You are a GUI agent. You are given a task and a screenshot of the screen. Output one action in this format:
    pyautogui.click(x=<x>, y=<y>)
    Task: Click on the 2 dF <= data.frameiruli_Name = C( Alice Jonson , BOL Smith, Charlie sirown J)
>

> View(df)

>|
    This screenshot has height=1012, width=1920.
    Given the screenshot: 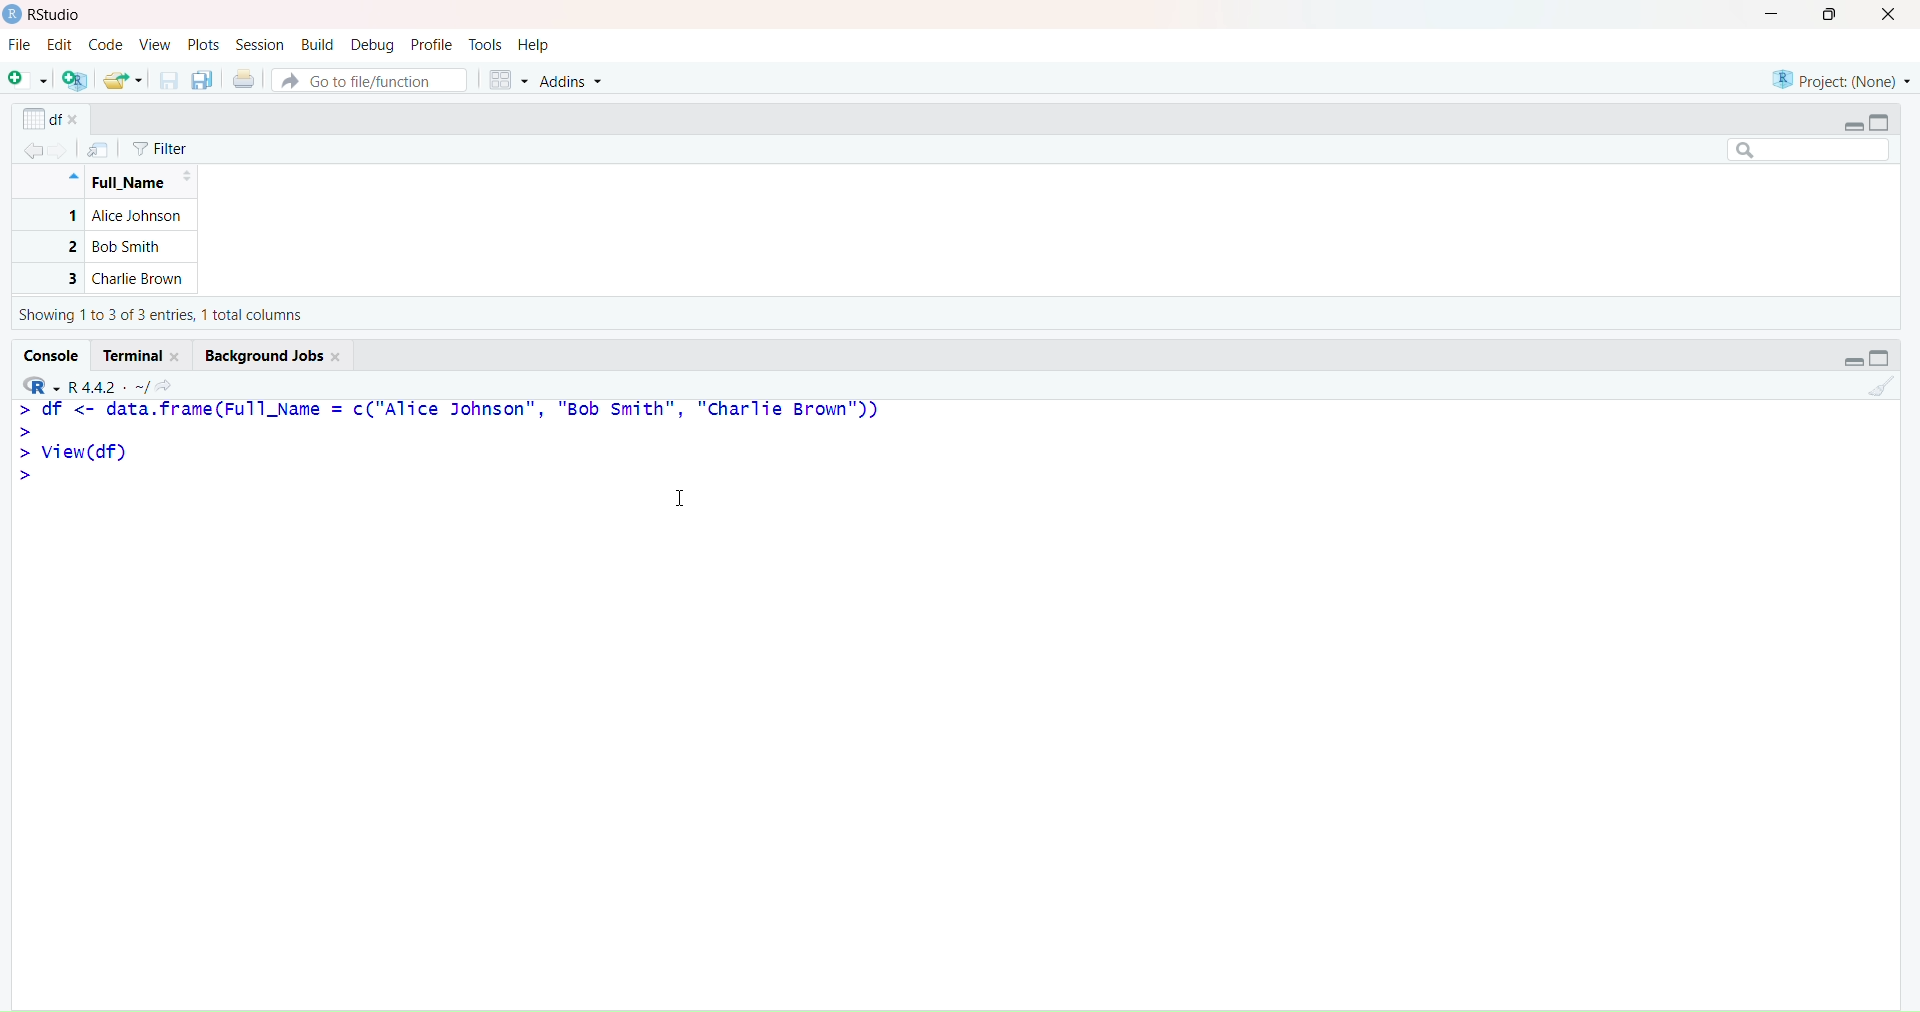 What is the action you would take?
    pyautogui.click(x=461, y=448)
    